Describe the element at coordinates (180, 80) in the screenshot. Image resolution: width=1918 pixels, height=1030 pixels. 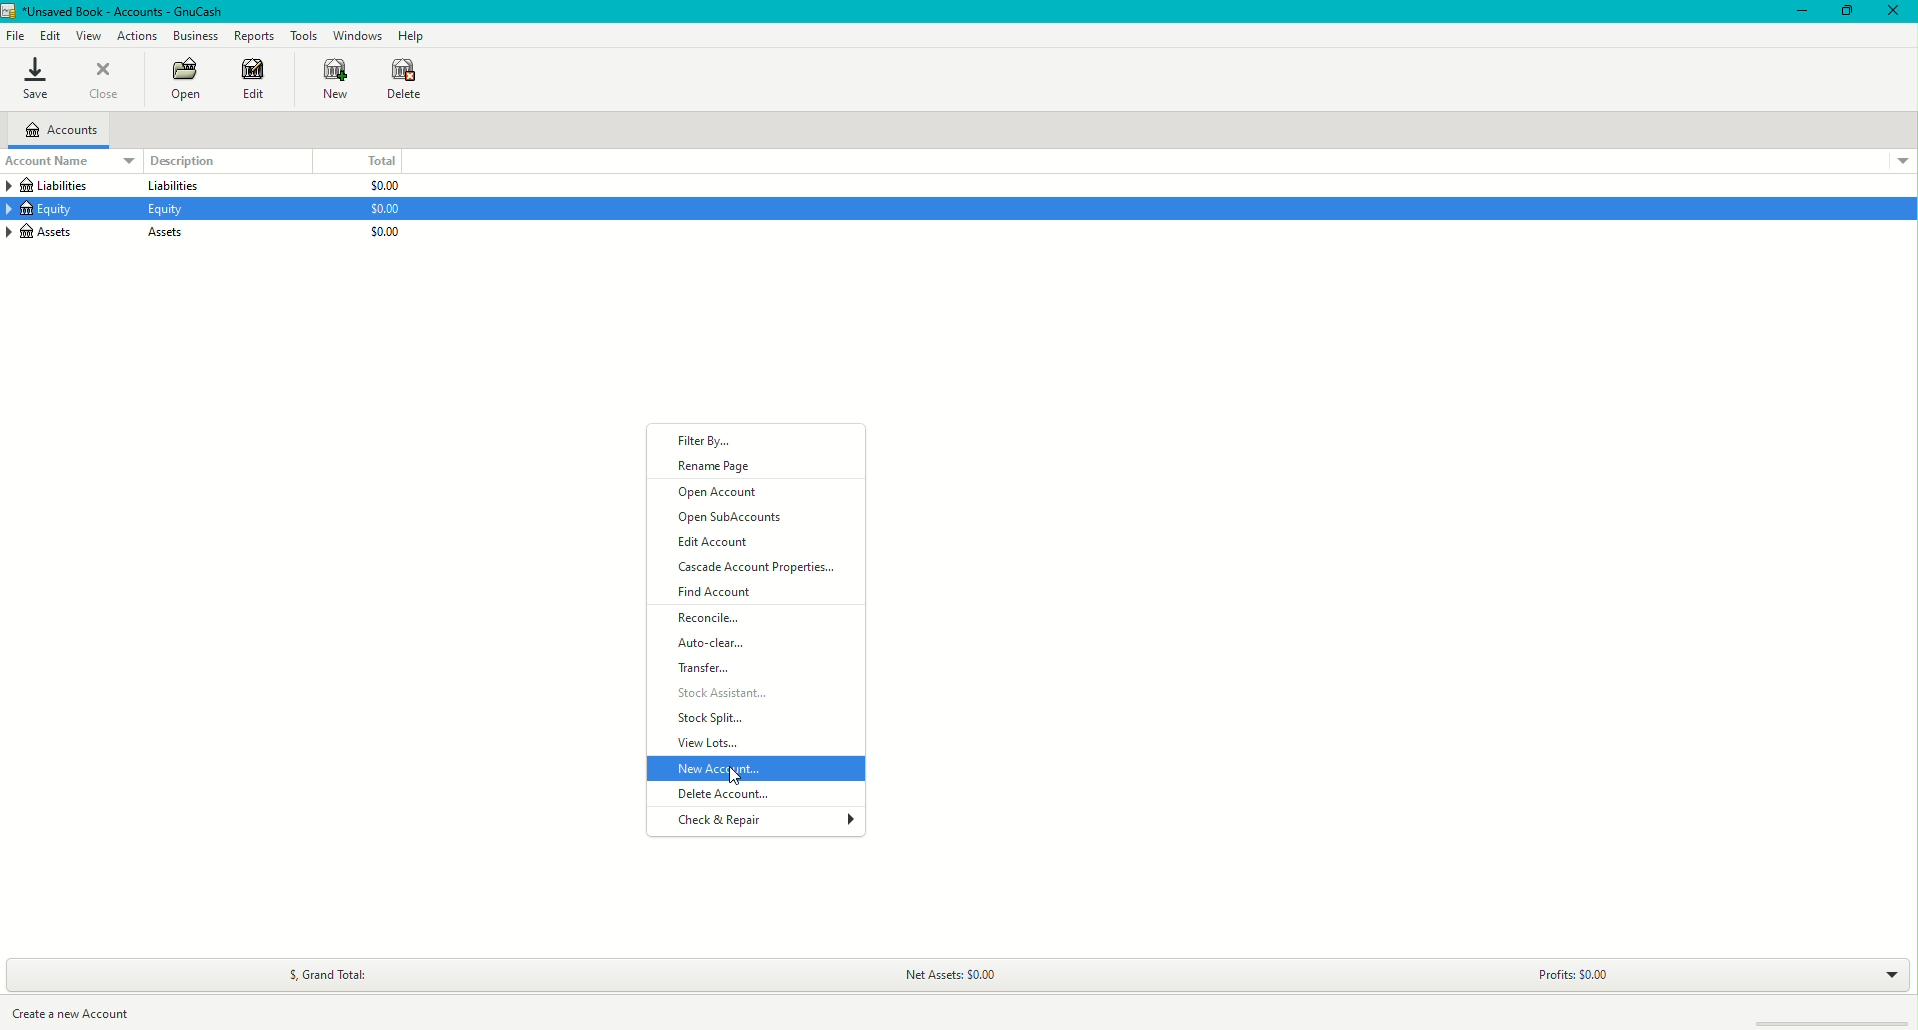
I see `Open` at that location.